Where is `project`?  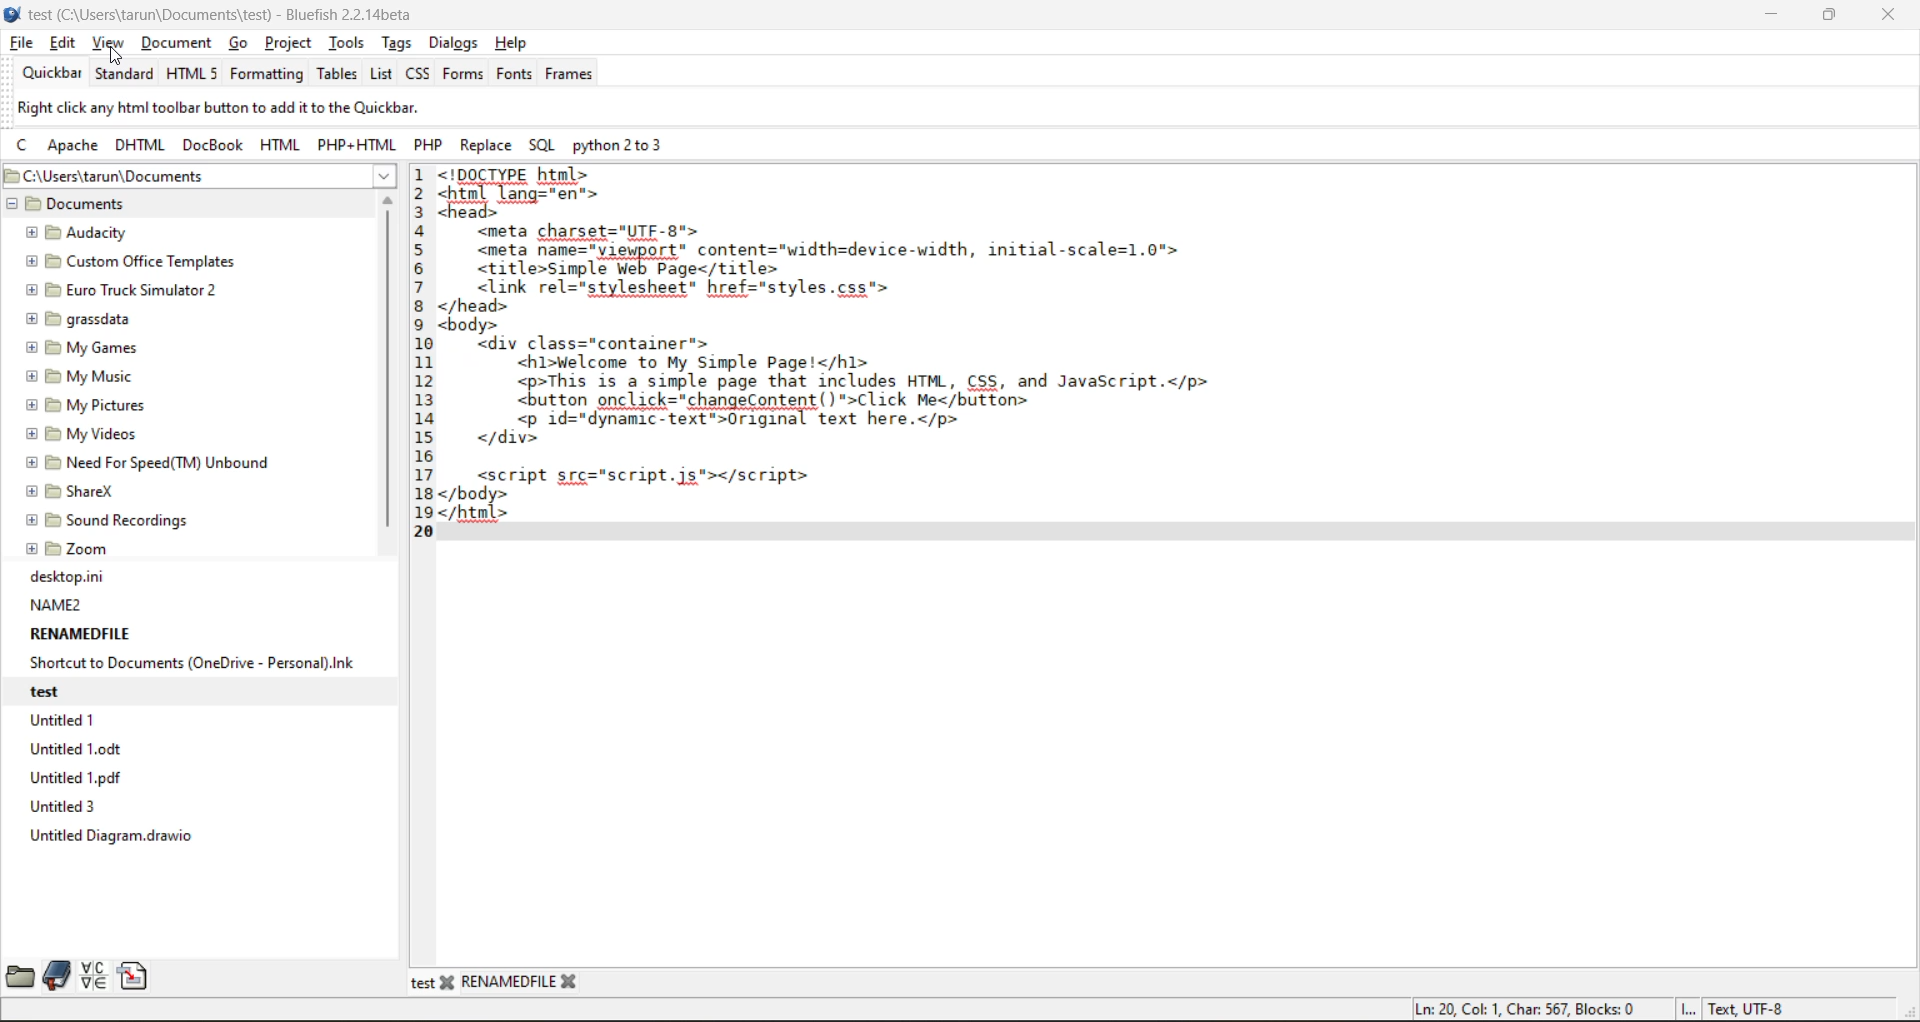
project is located at coordinates (292, 42).